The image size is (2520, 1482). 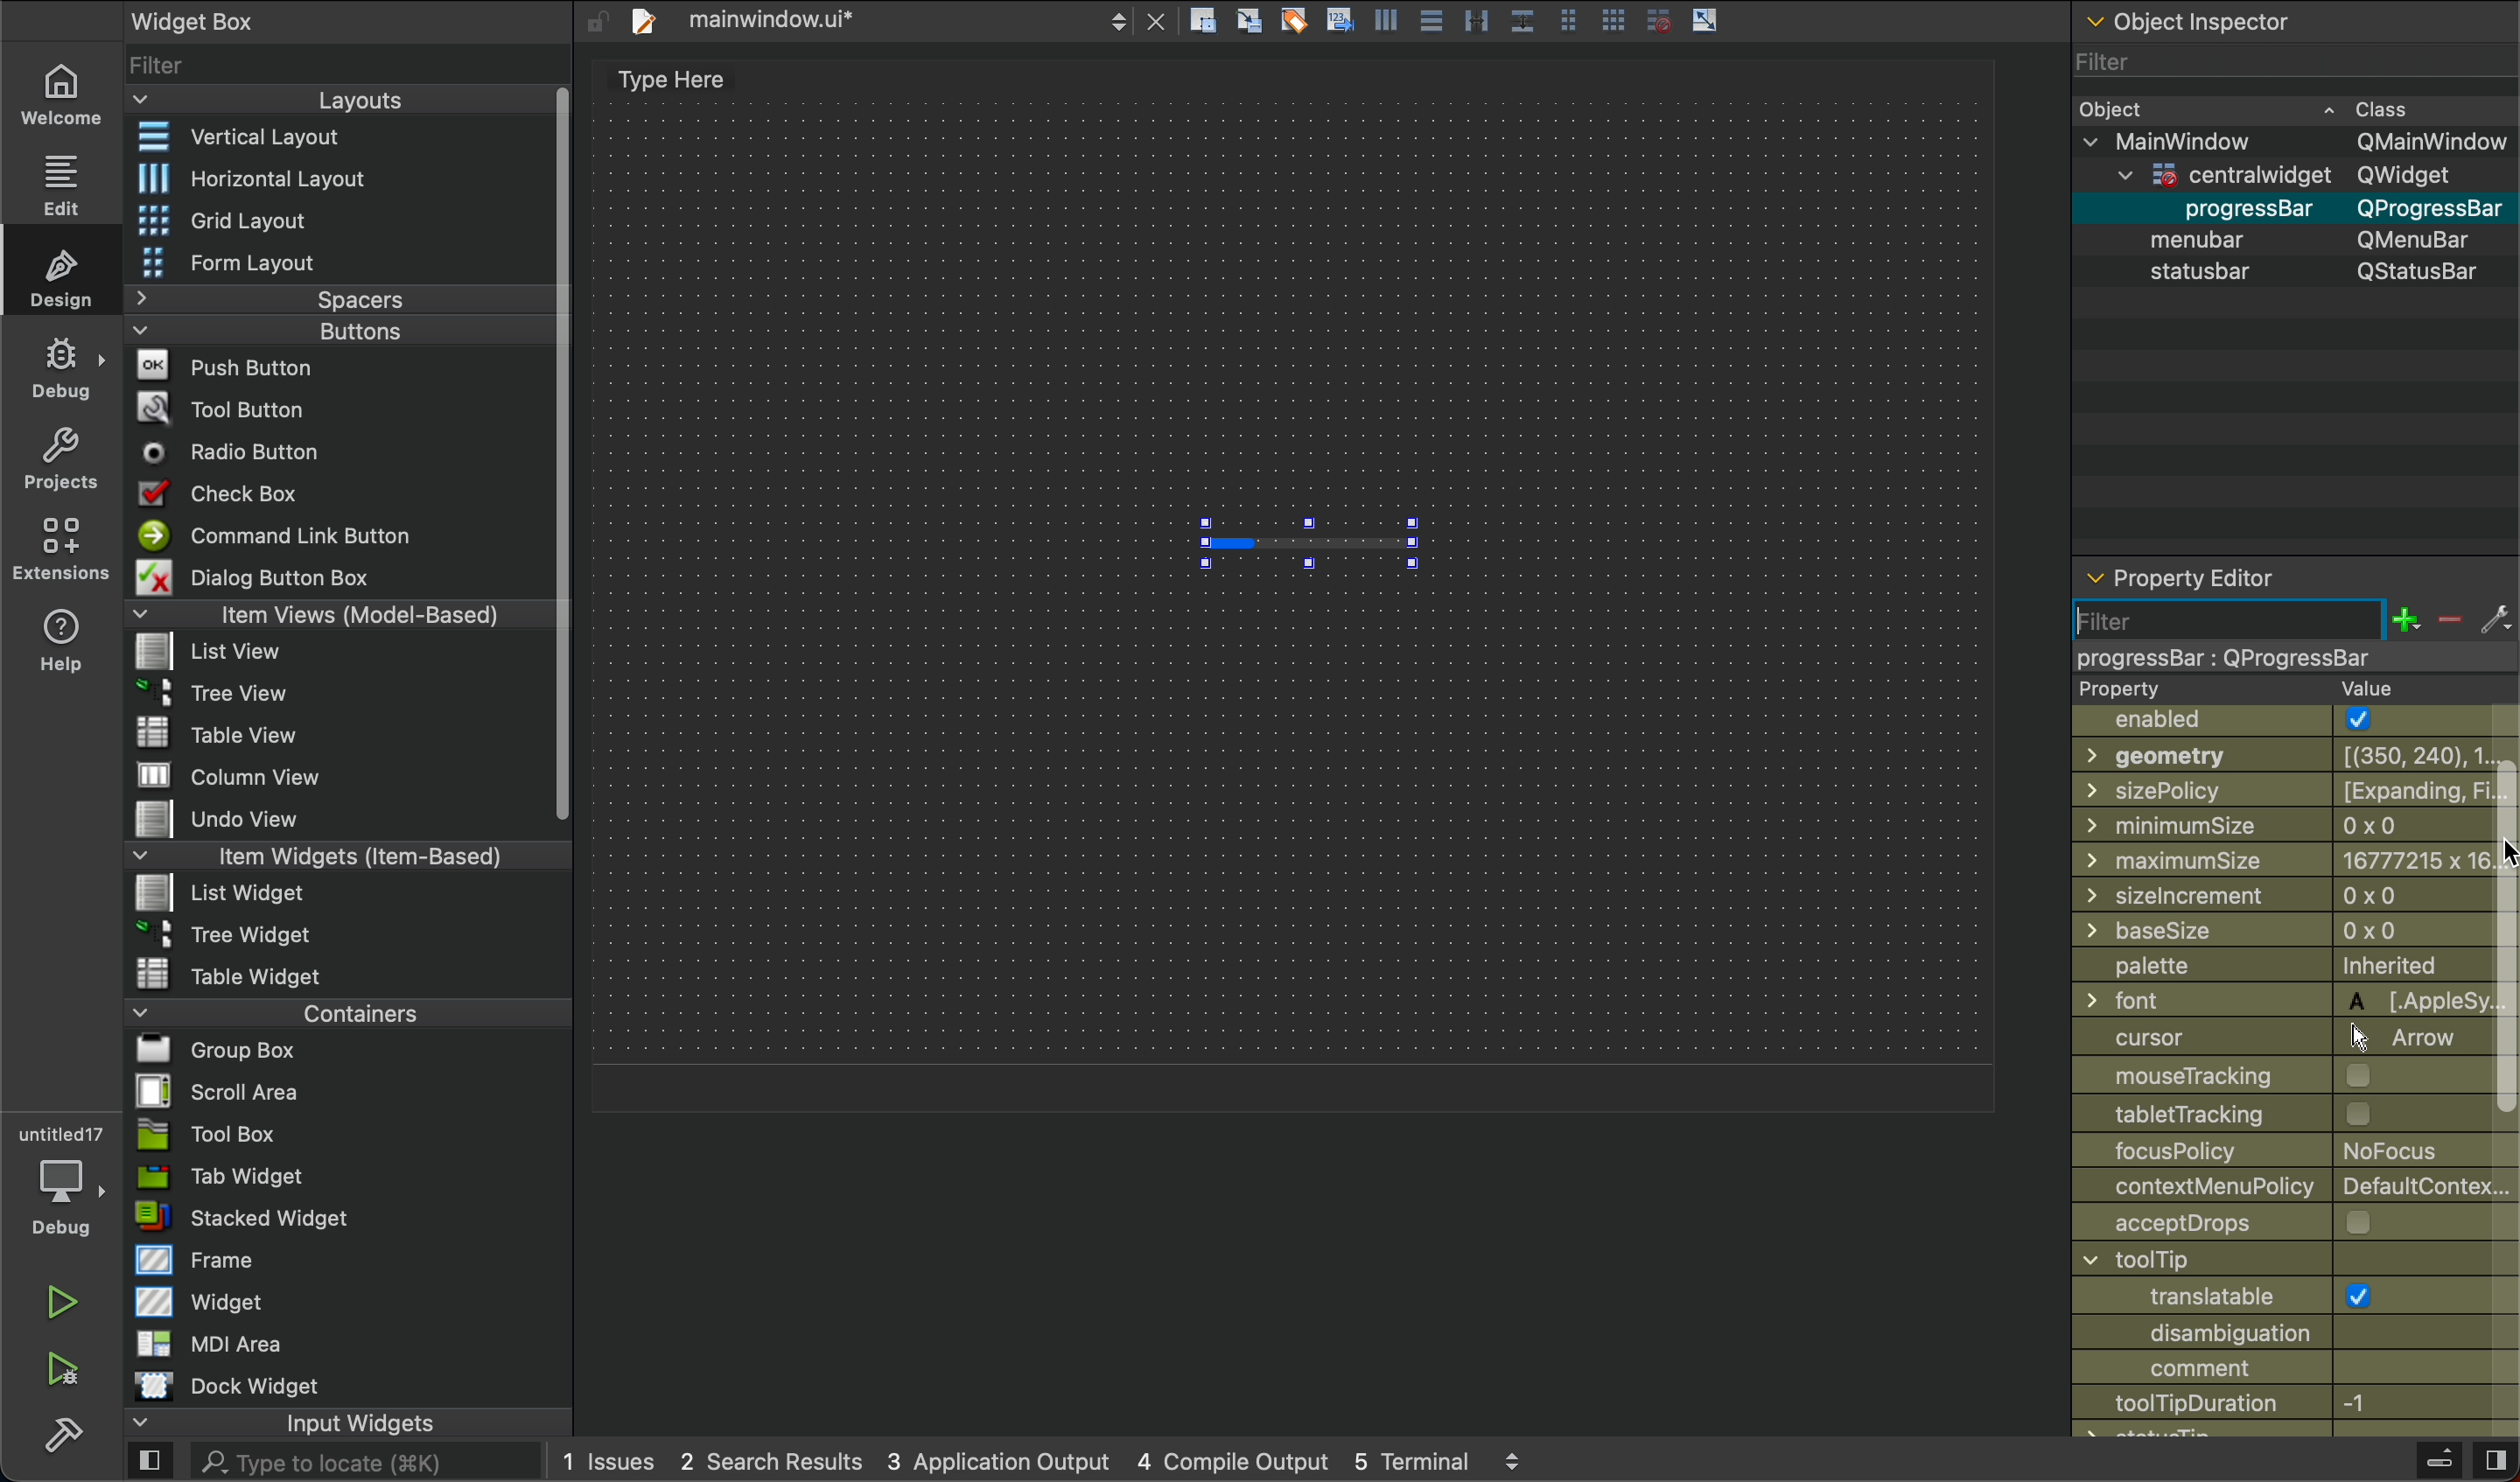 What do you see at coordinates (1453, 24) in the screenshot?
I see `layout actions buttons` at bounding box center [1453, 24].